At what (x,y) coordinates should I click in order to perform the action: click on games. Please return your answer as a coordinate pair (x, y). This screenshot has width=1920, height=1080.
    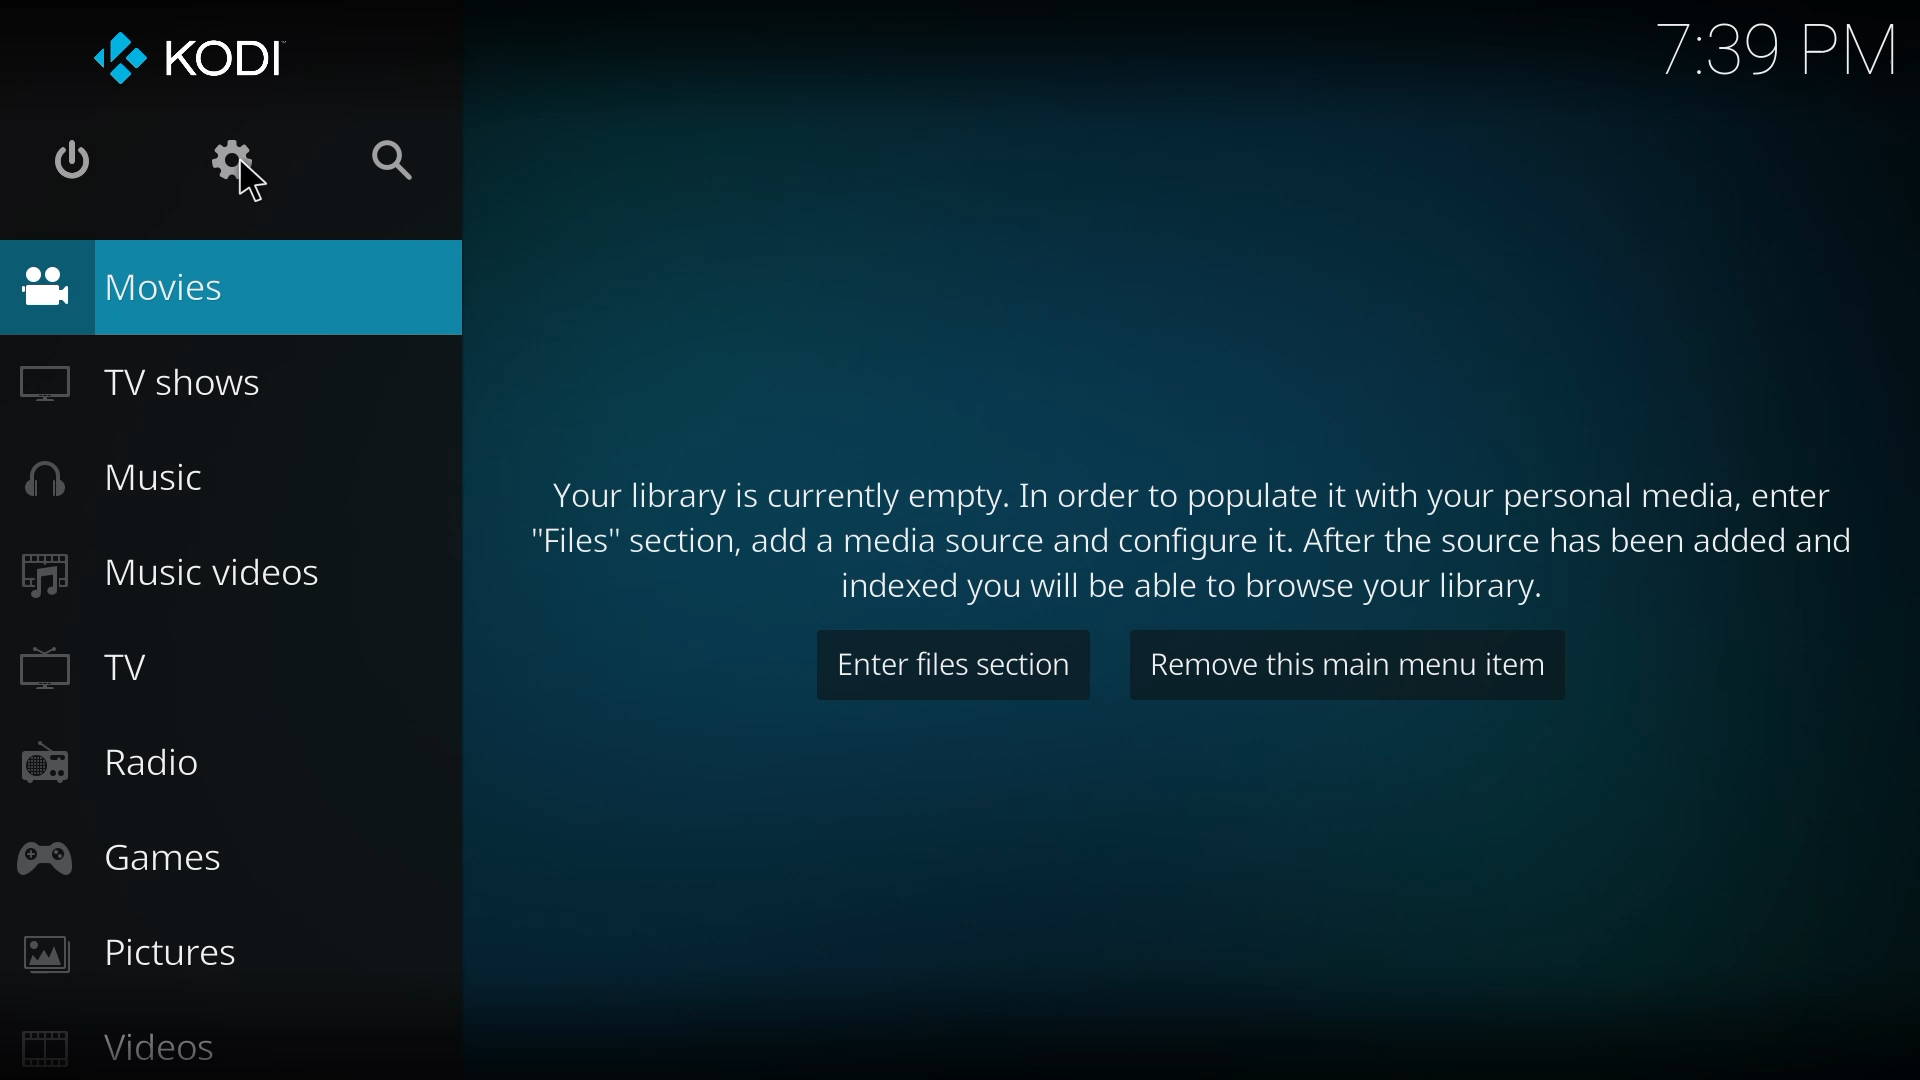
    Looking at the image, I should click on (120, 857).